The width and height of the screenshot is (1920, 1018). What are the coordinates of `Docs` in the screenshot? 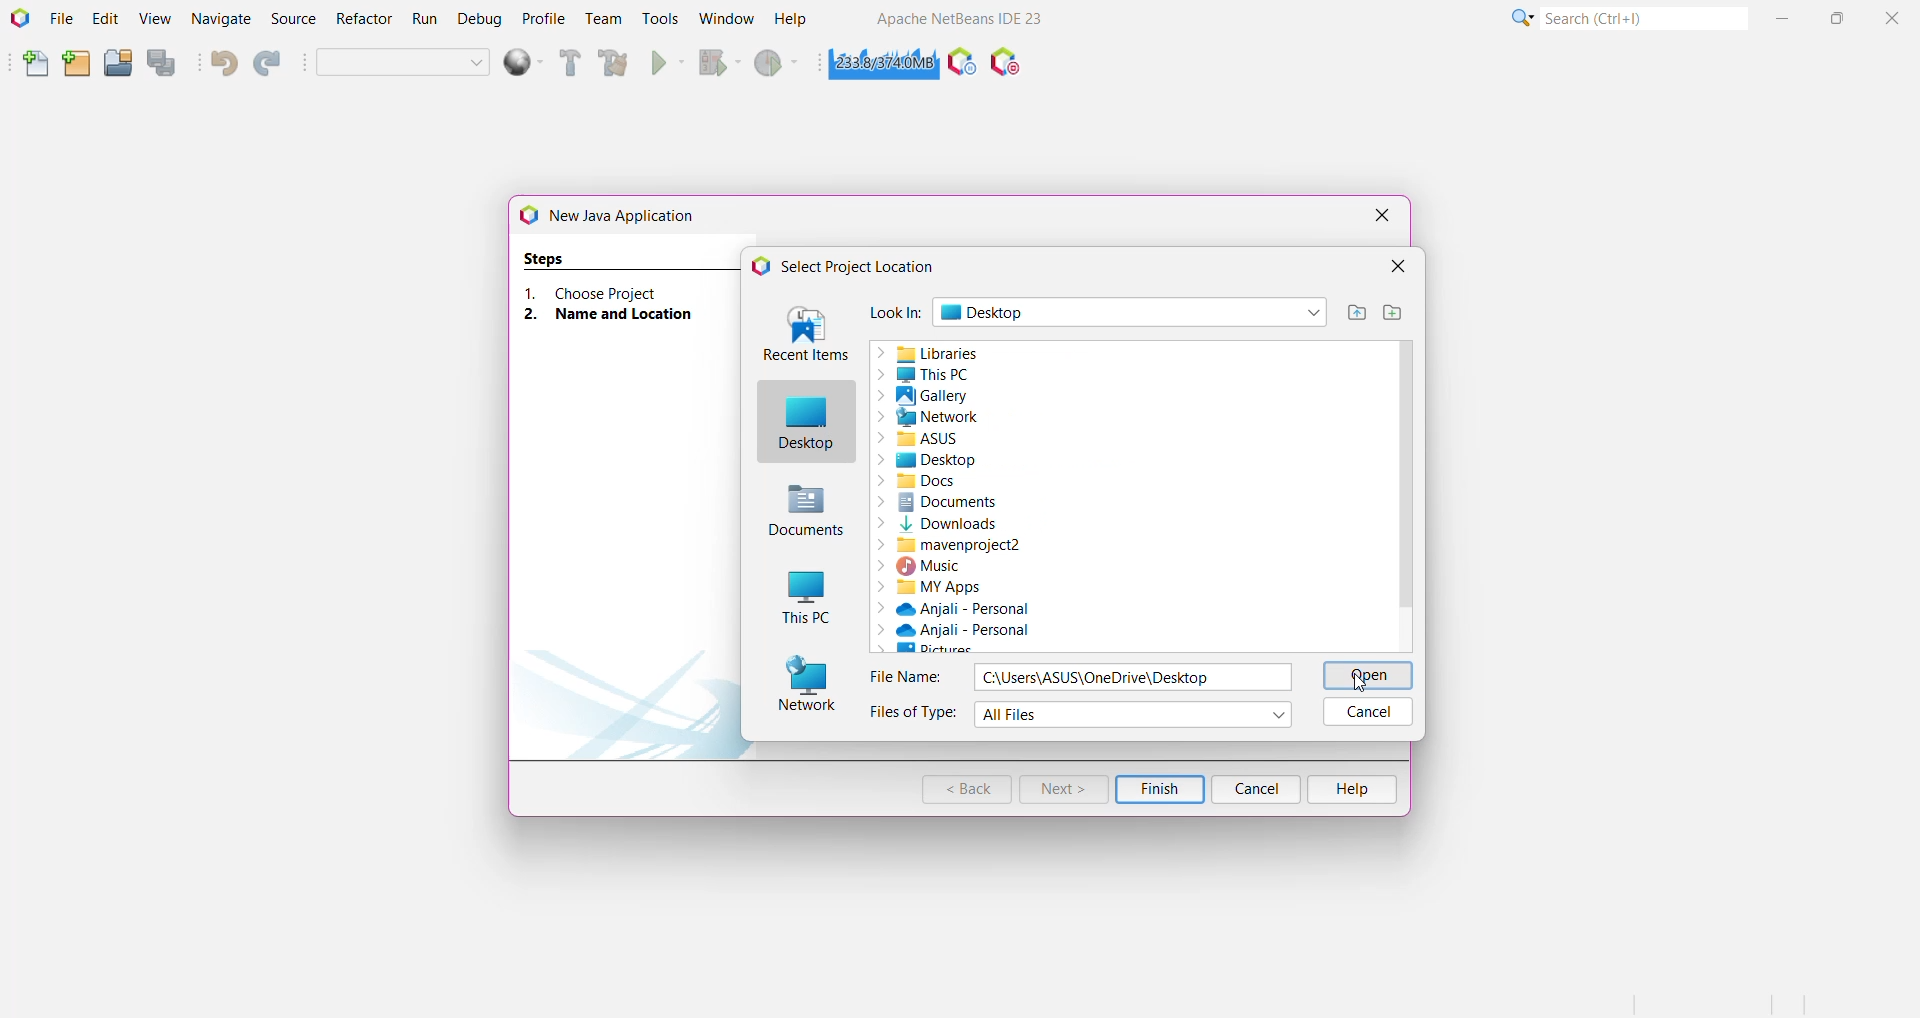 It's located at (999, 481).